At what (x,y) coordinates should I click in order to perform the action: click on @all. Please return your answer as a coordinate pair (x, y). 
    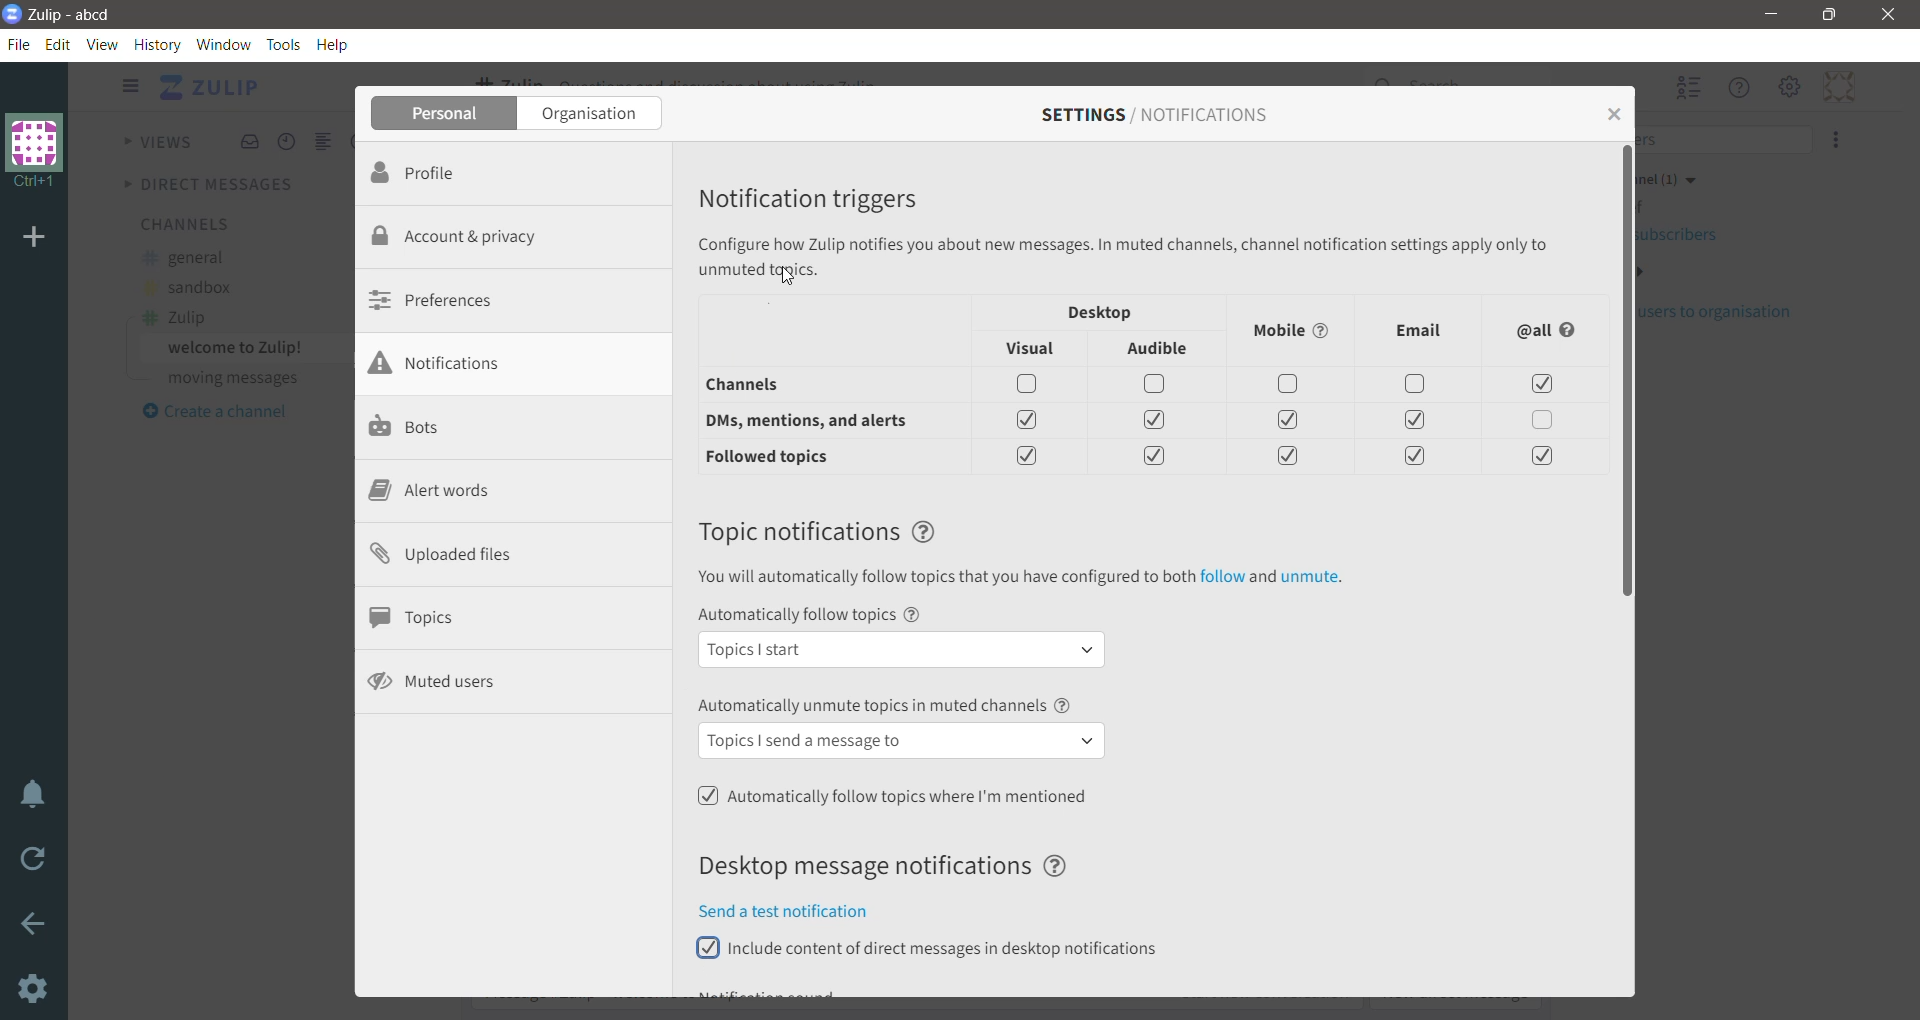
    Looking at the image, I should click on (1548, 332).